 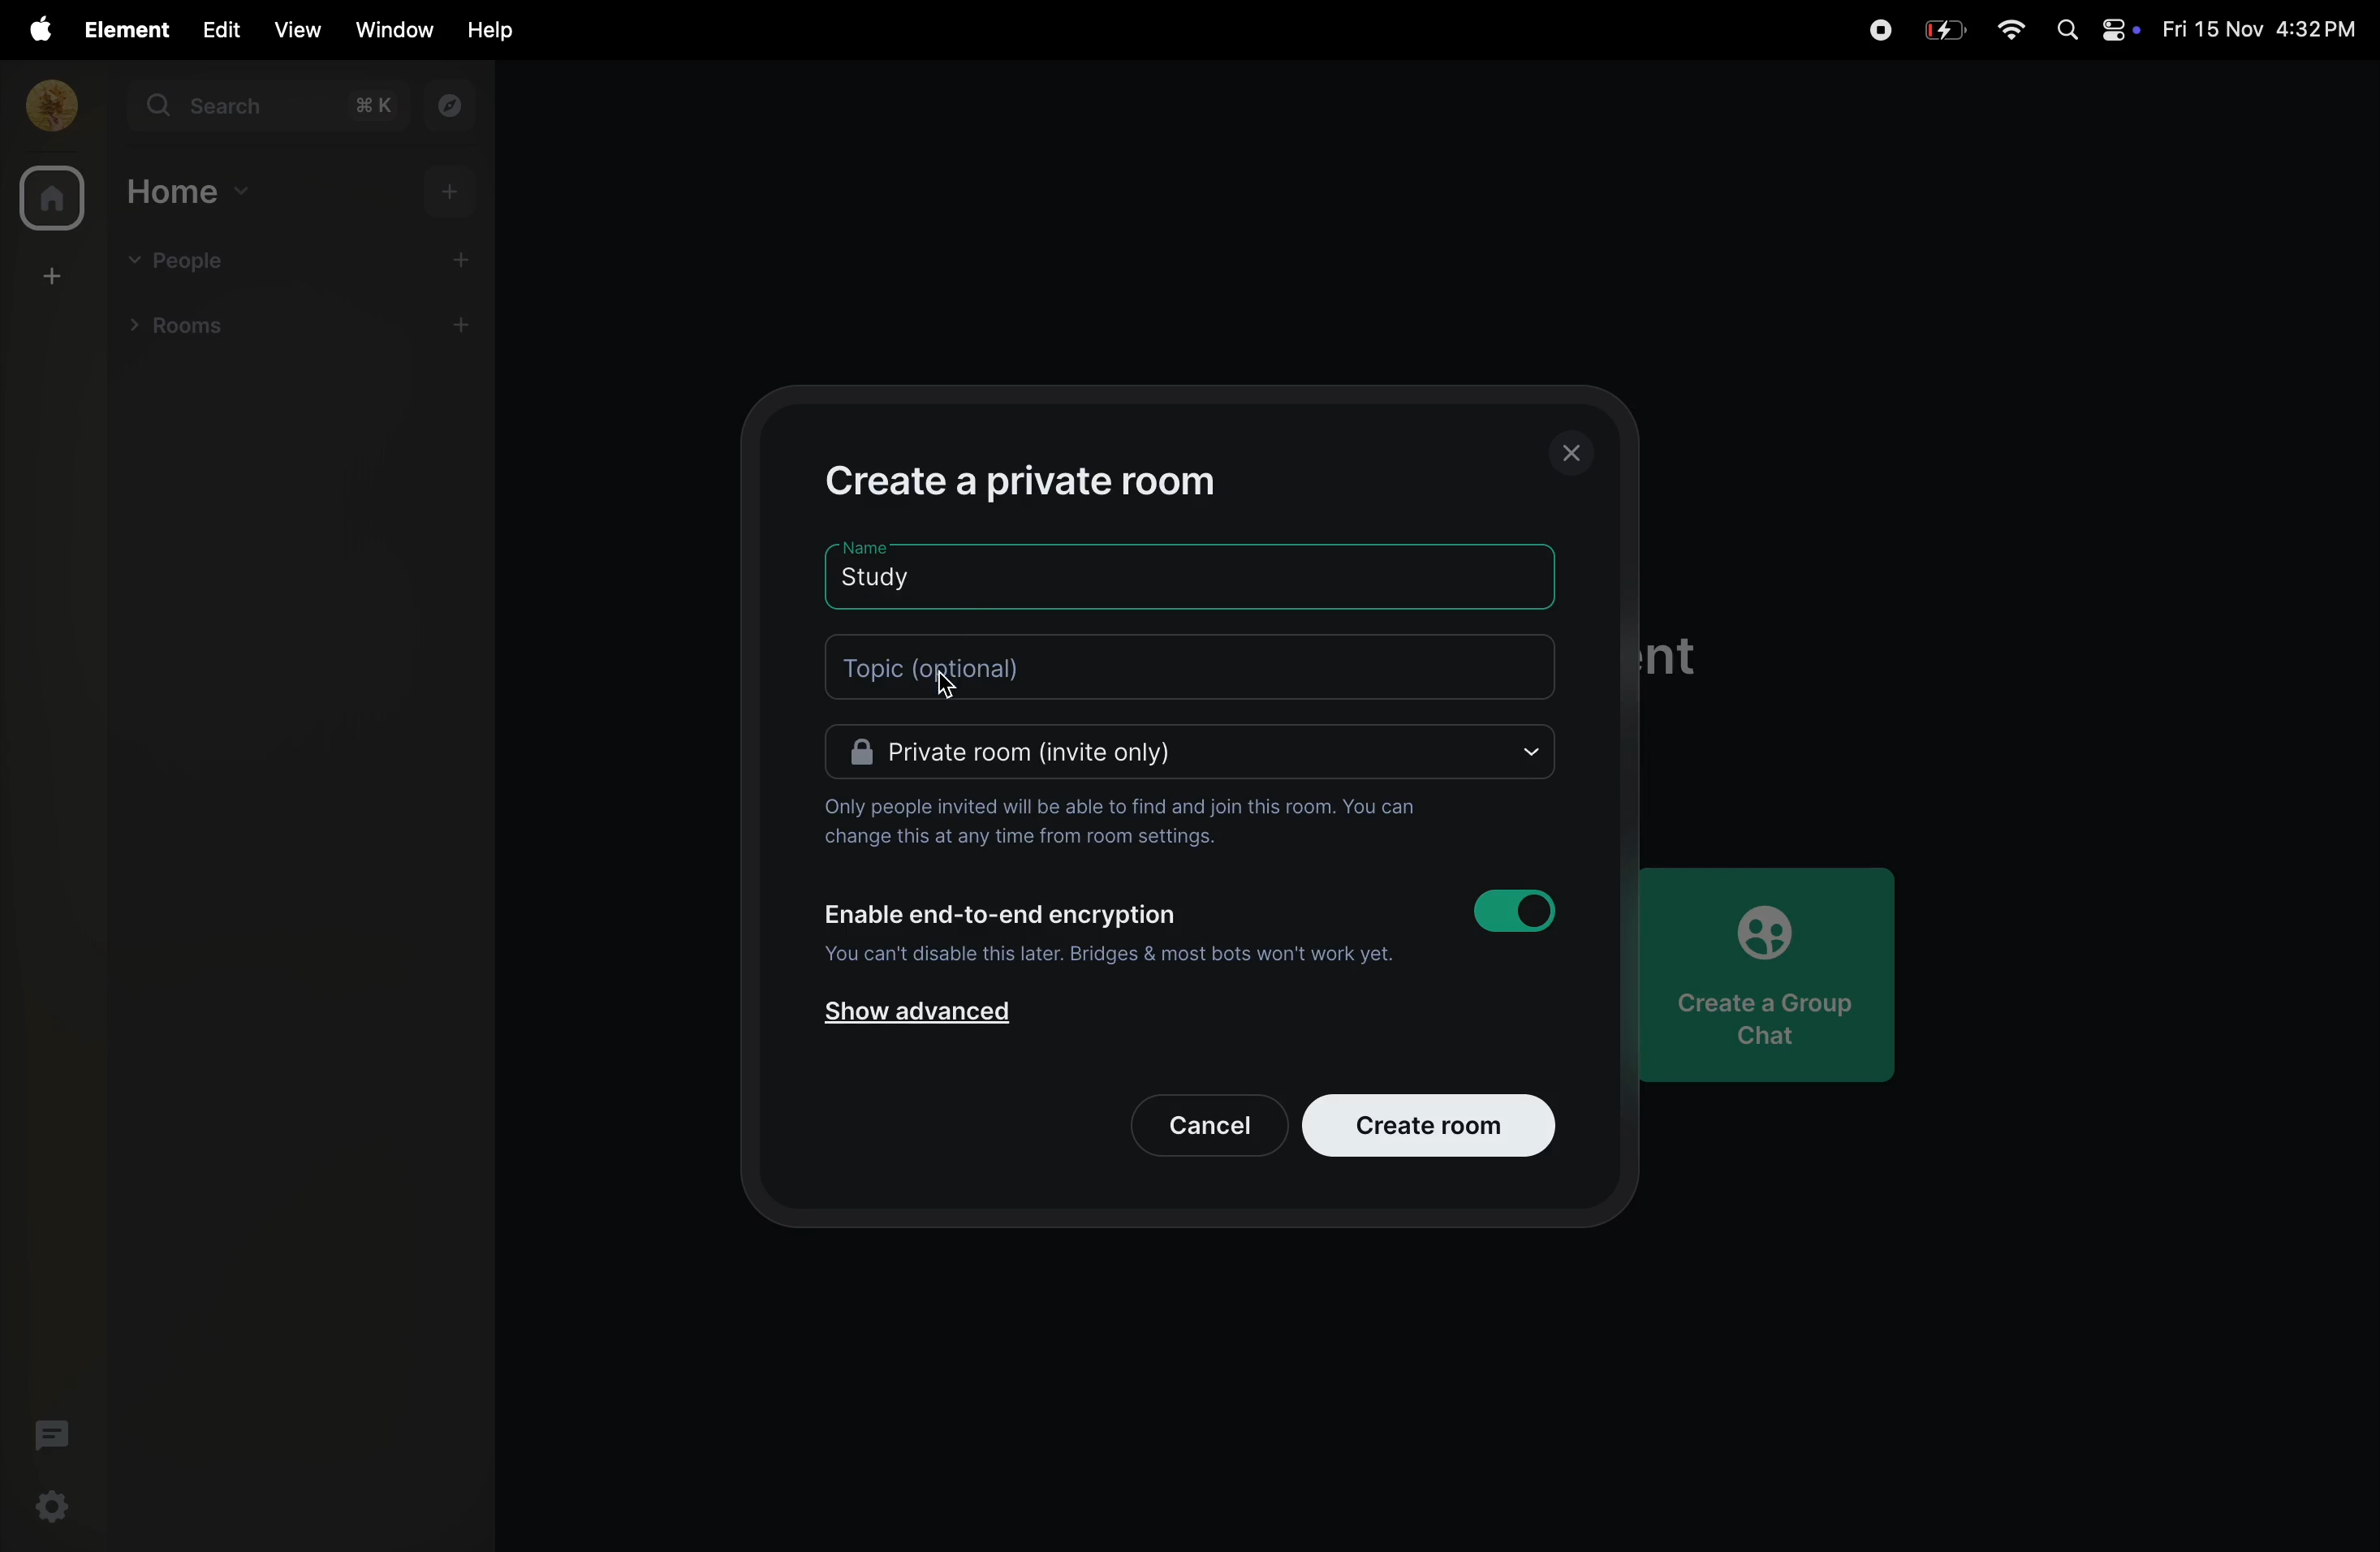 What do you see at coordinates (453, 108) in the screenshot?
I see `explore` at bounding box center [453, 108].